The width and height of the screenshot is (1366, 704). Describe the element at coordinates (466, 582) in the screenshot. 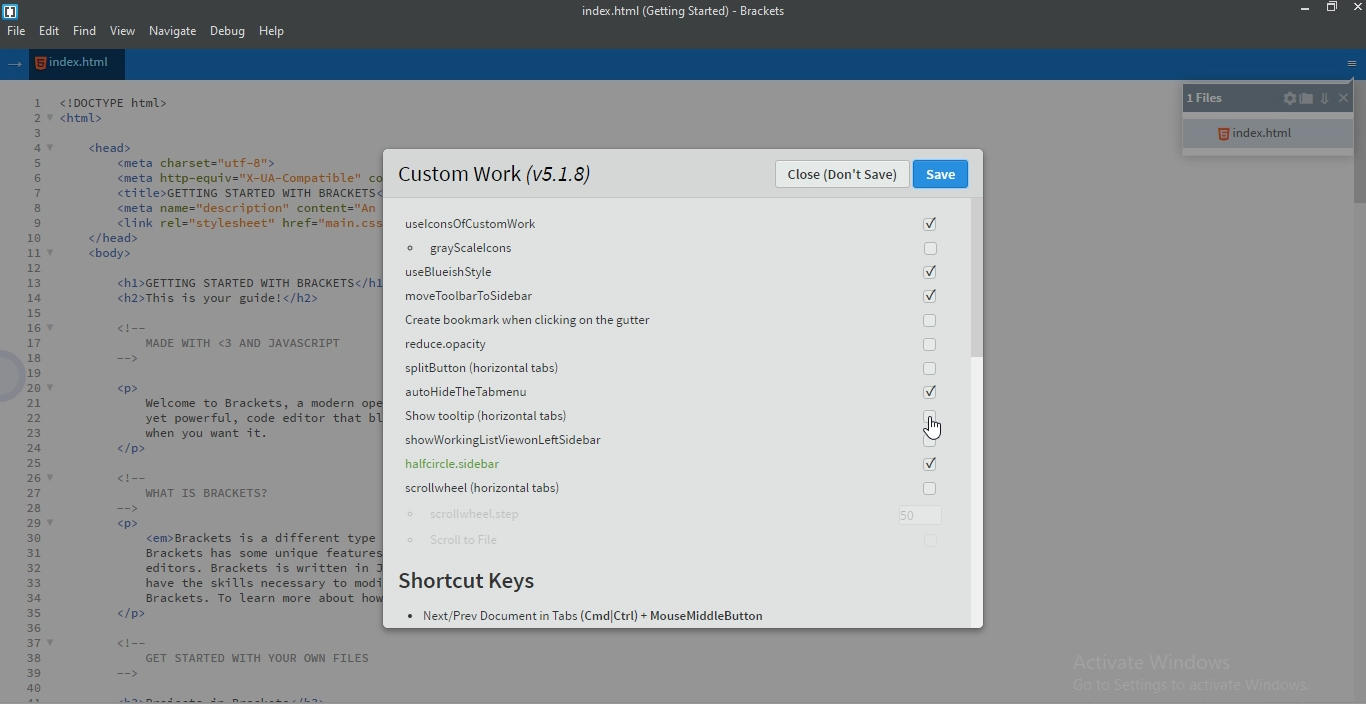

I see `Shortcut Keys` at that location.